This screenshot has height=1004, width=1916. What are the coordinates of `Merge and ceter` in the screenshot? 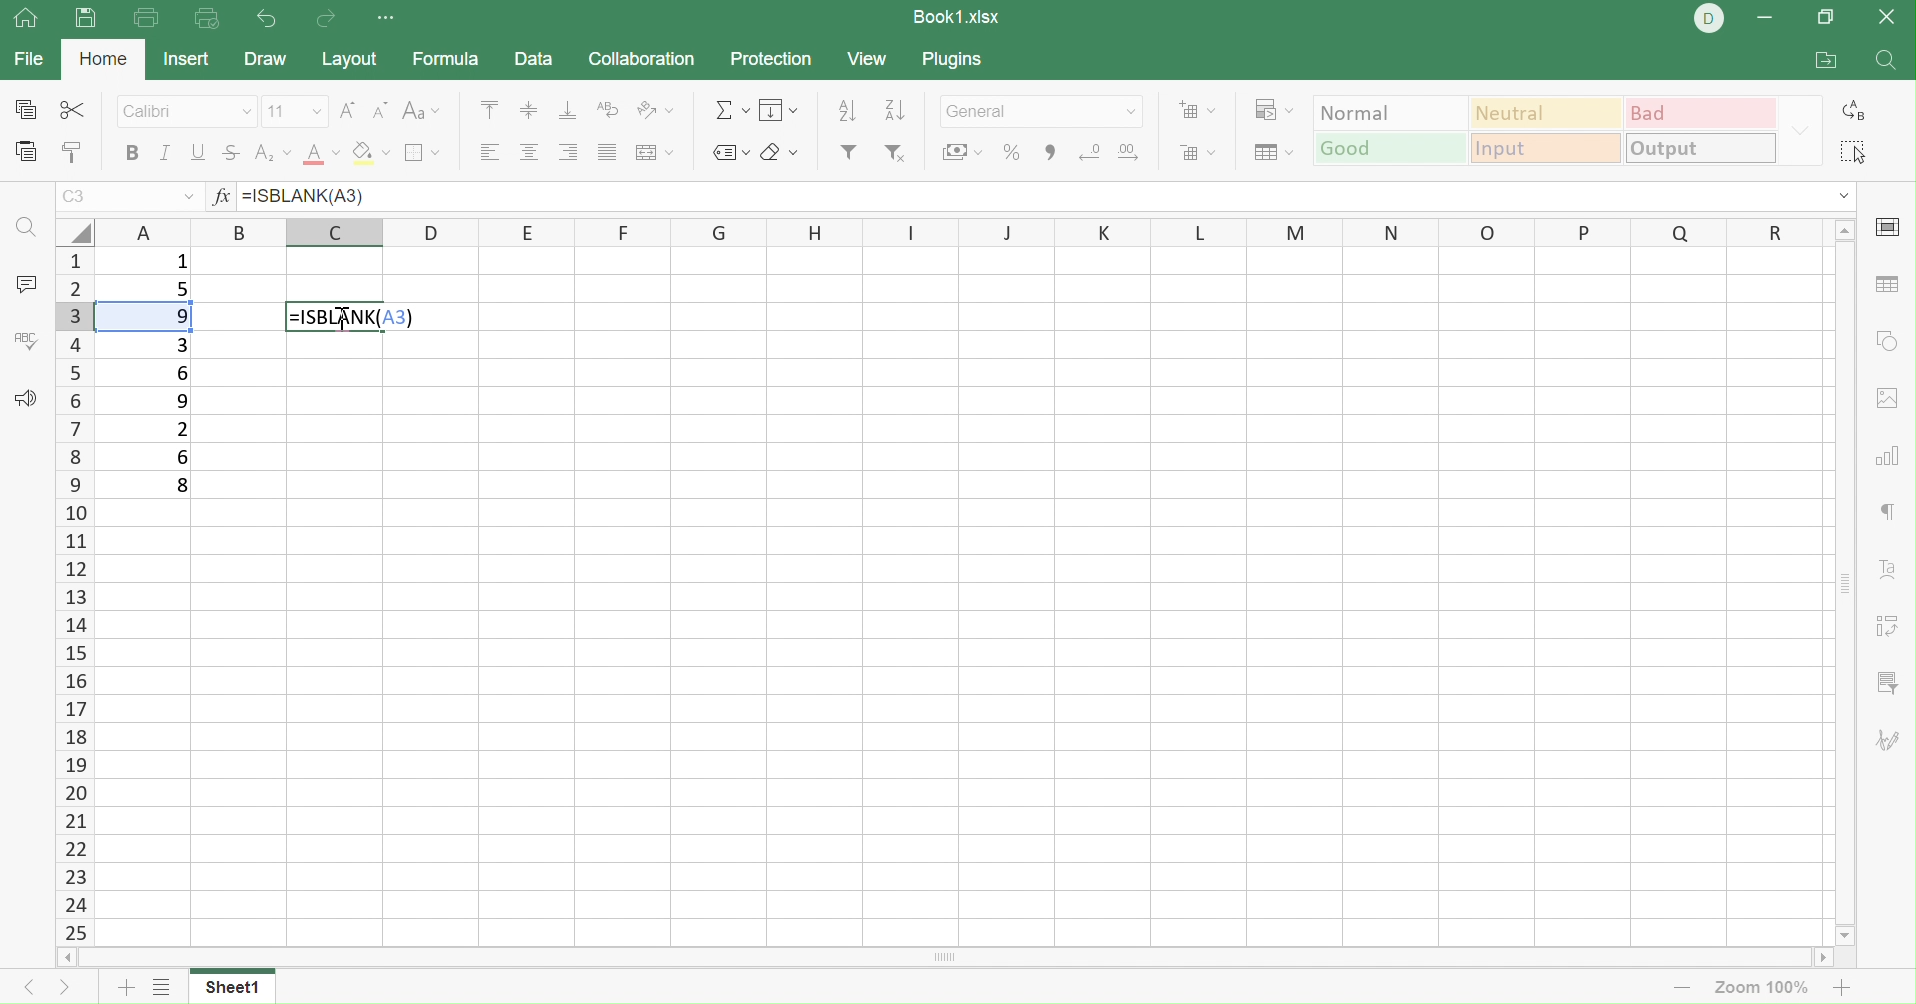 It's located at (656, 152).